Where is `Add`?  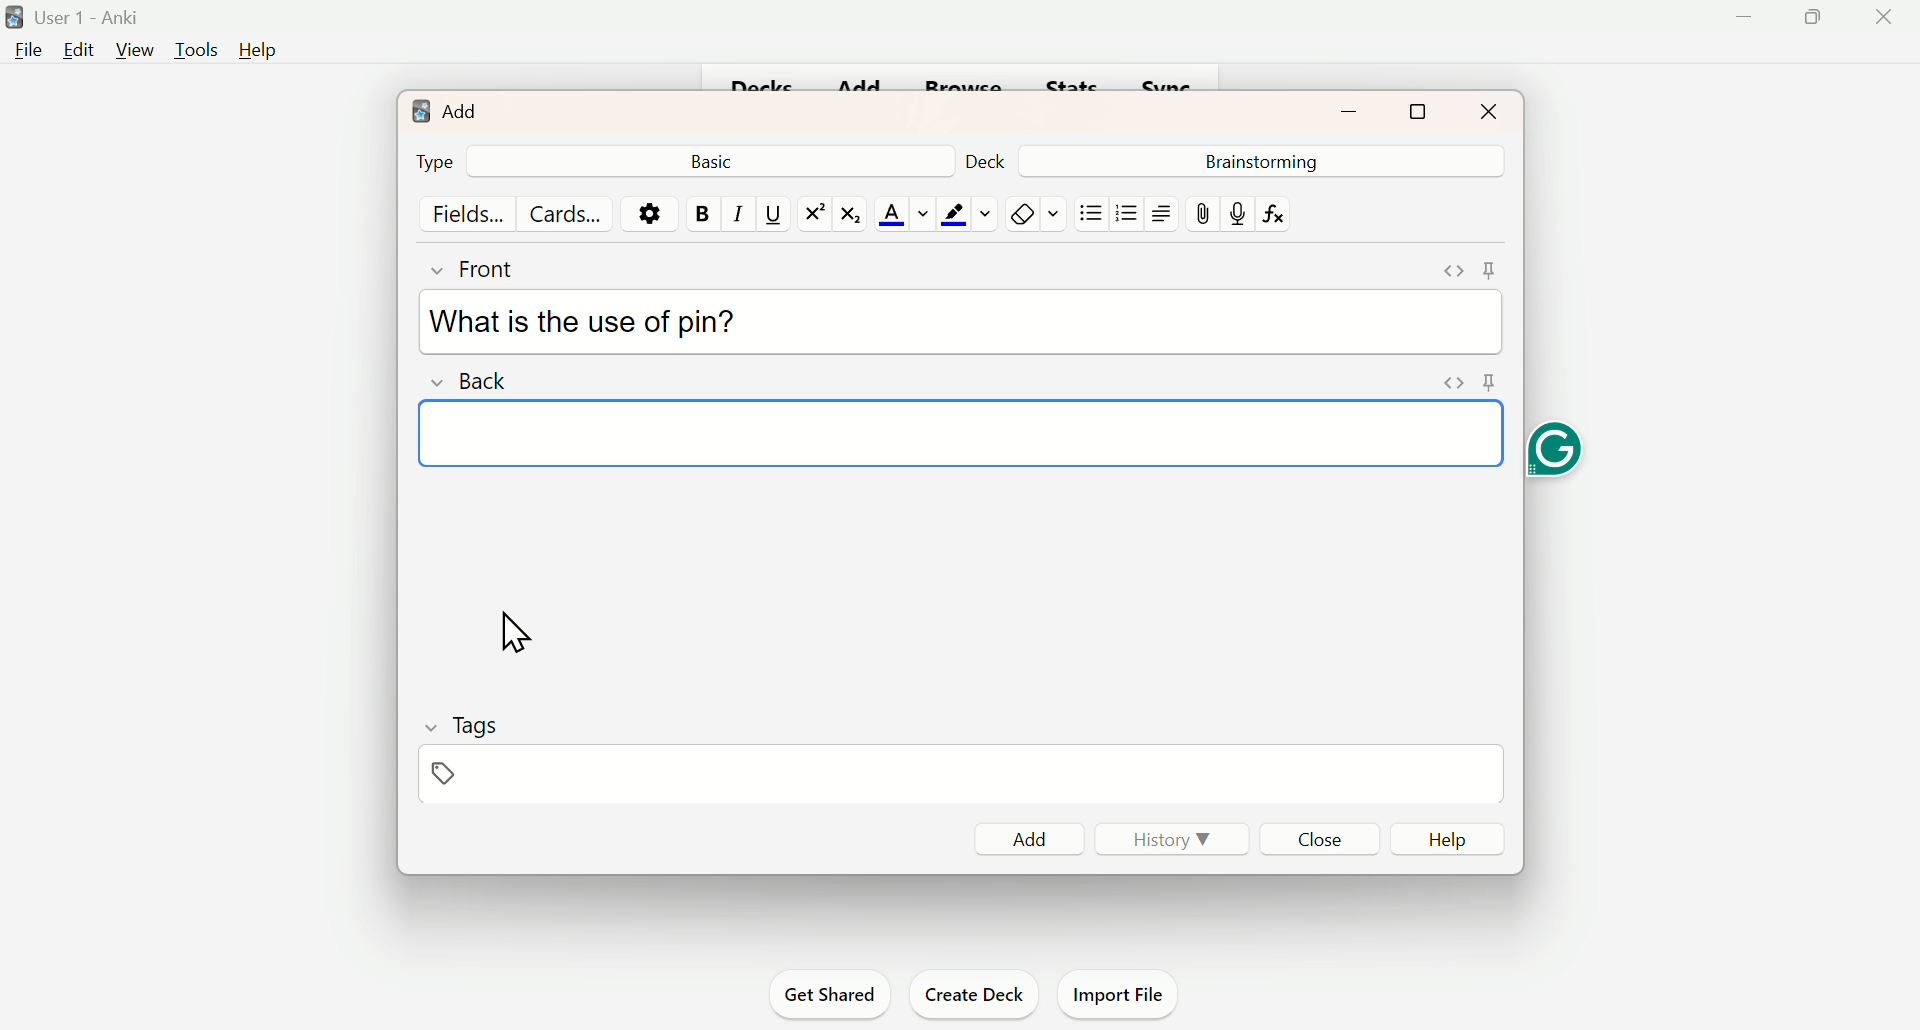 Add is located at coordinates (447, 109).